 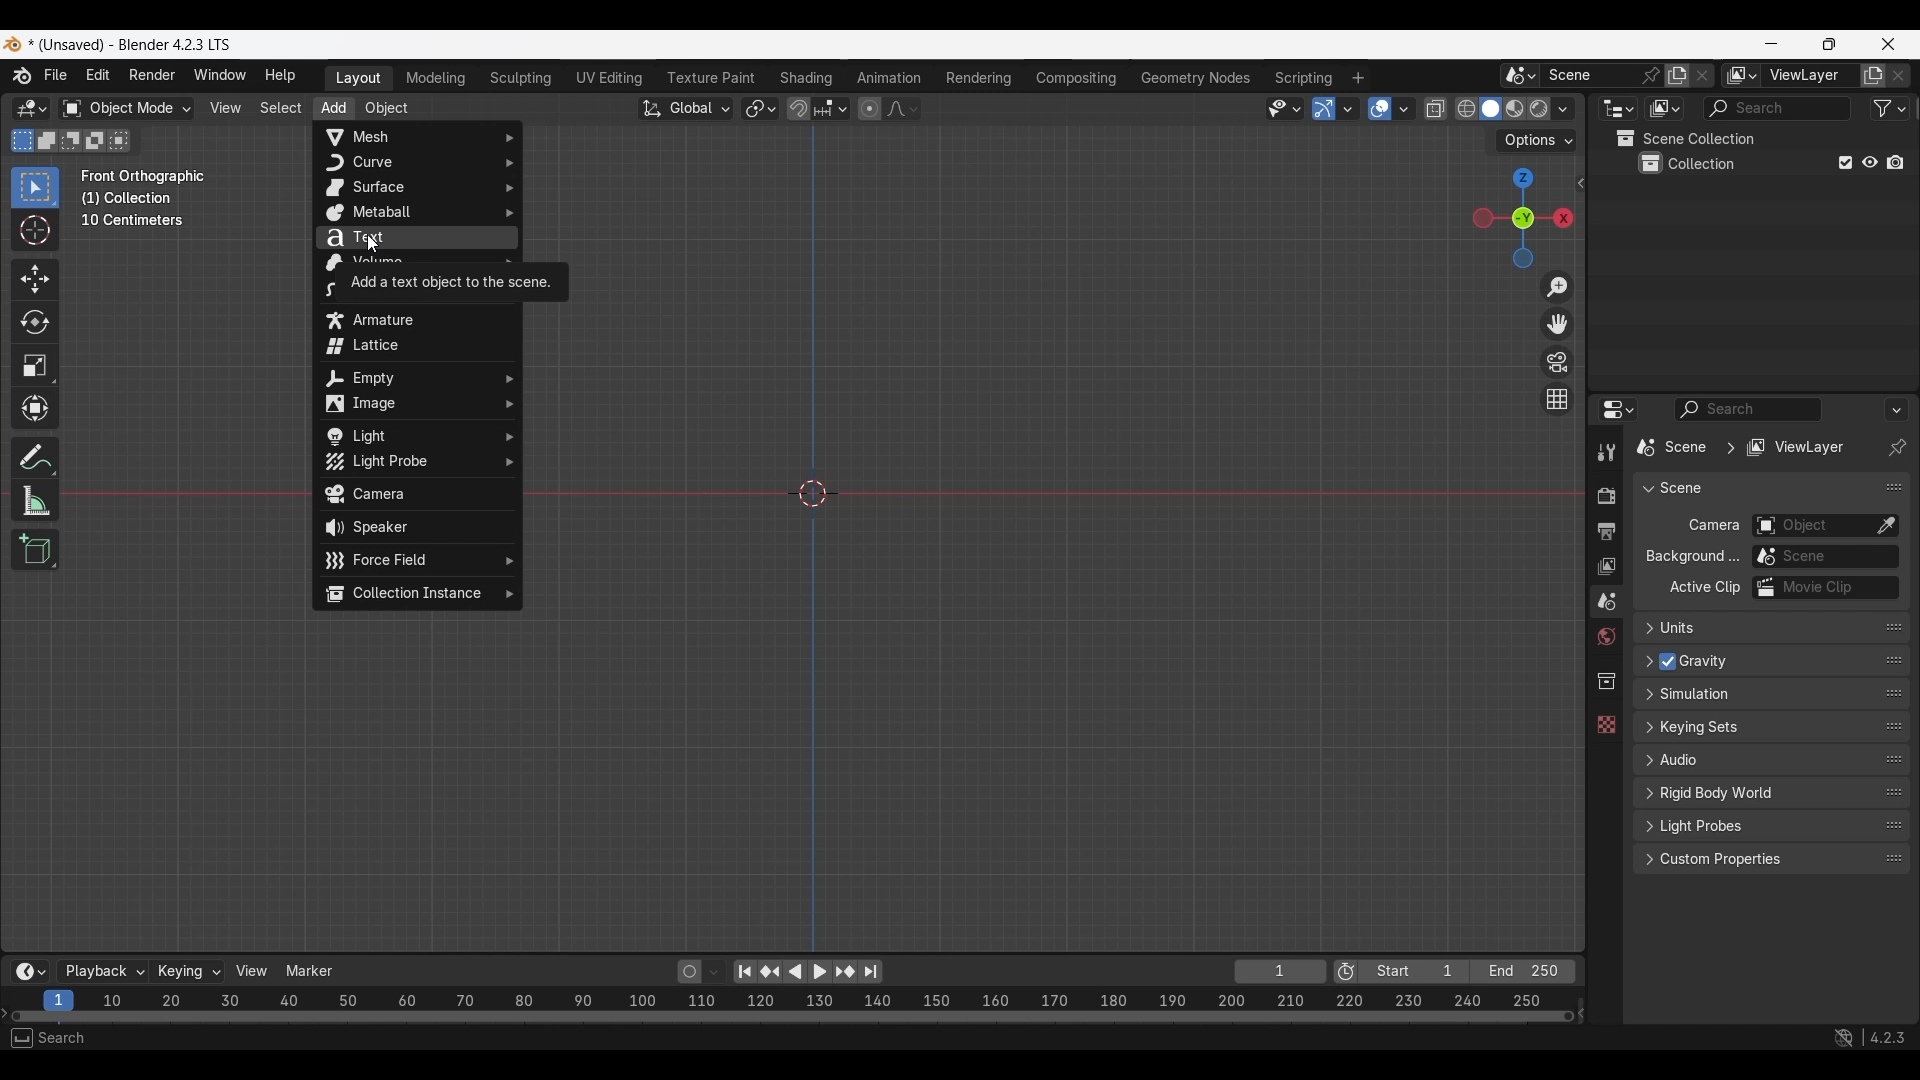 I want to click on ow Background..., so click(x=1689, y=557).